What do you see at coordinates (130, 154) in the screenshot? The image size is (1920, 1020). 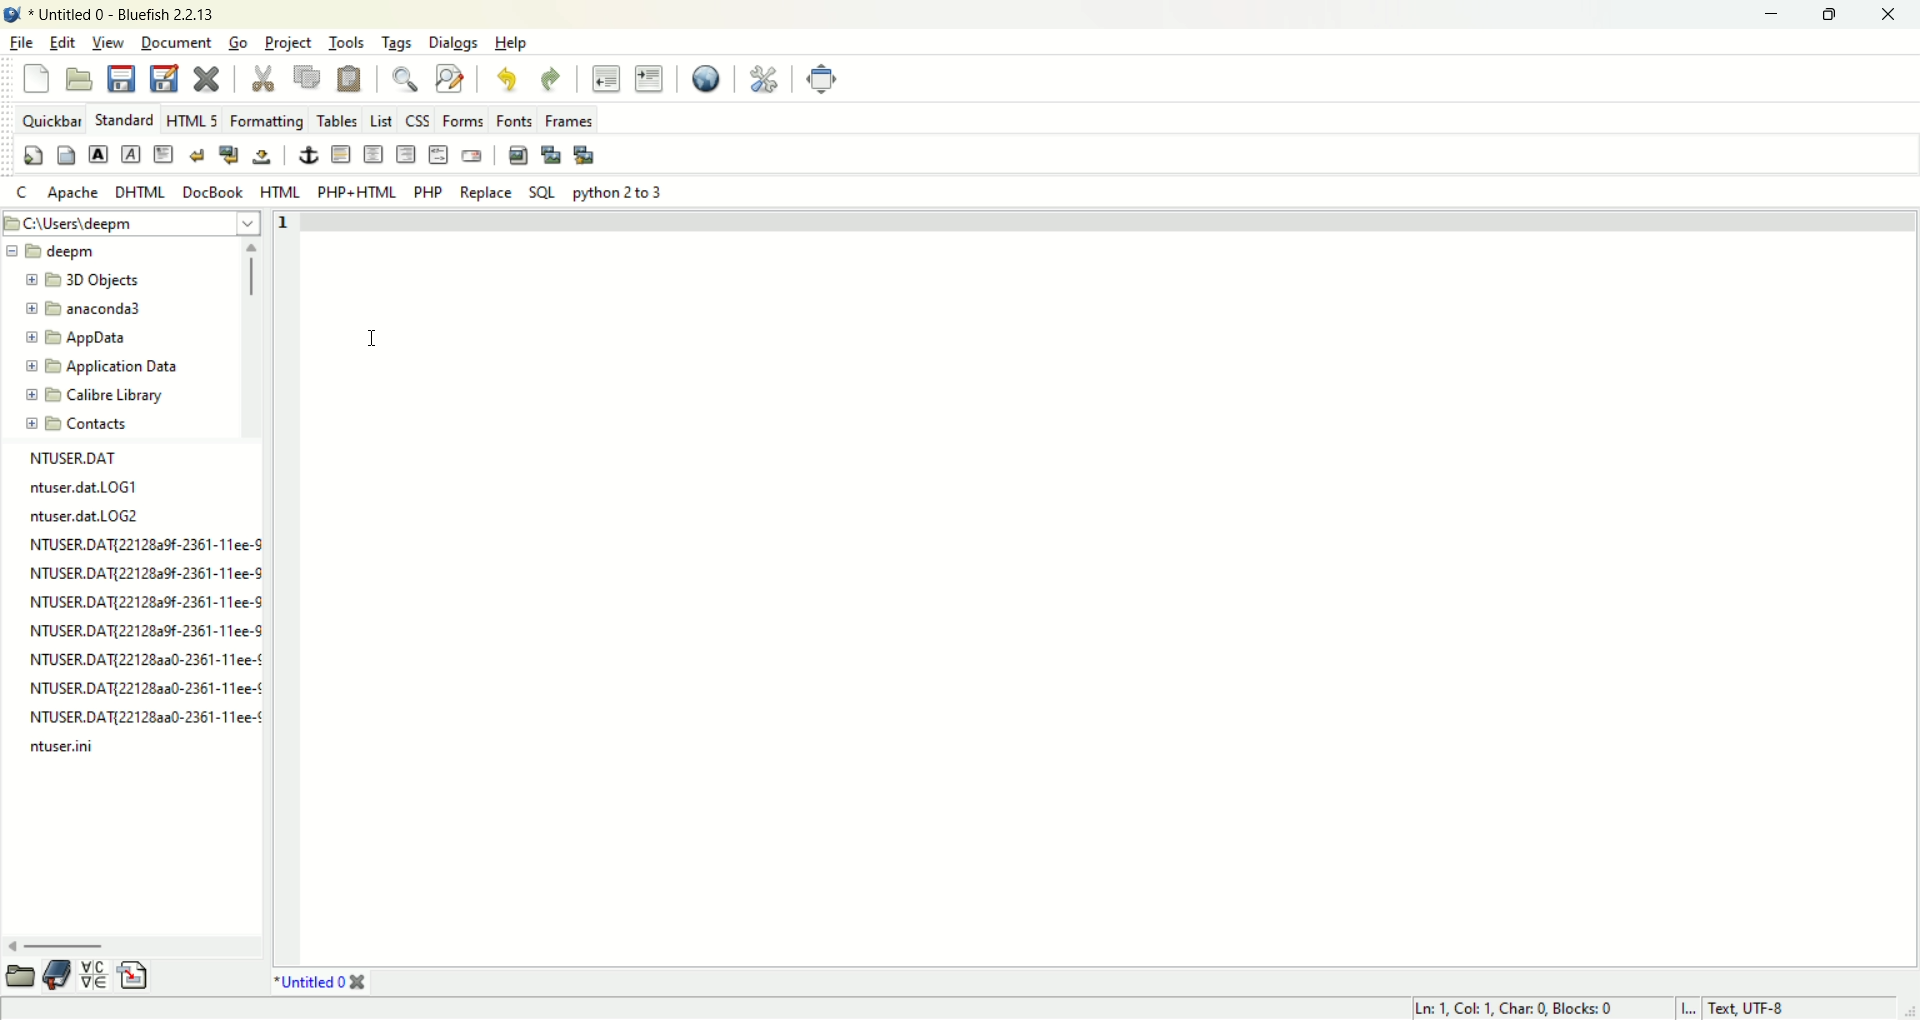 I see `emphasis` at bounding box center [130, 154].